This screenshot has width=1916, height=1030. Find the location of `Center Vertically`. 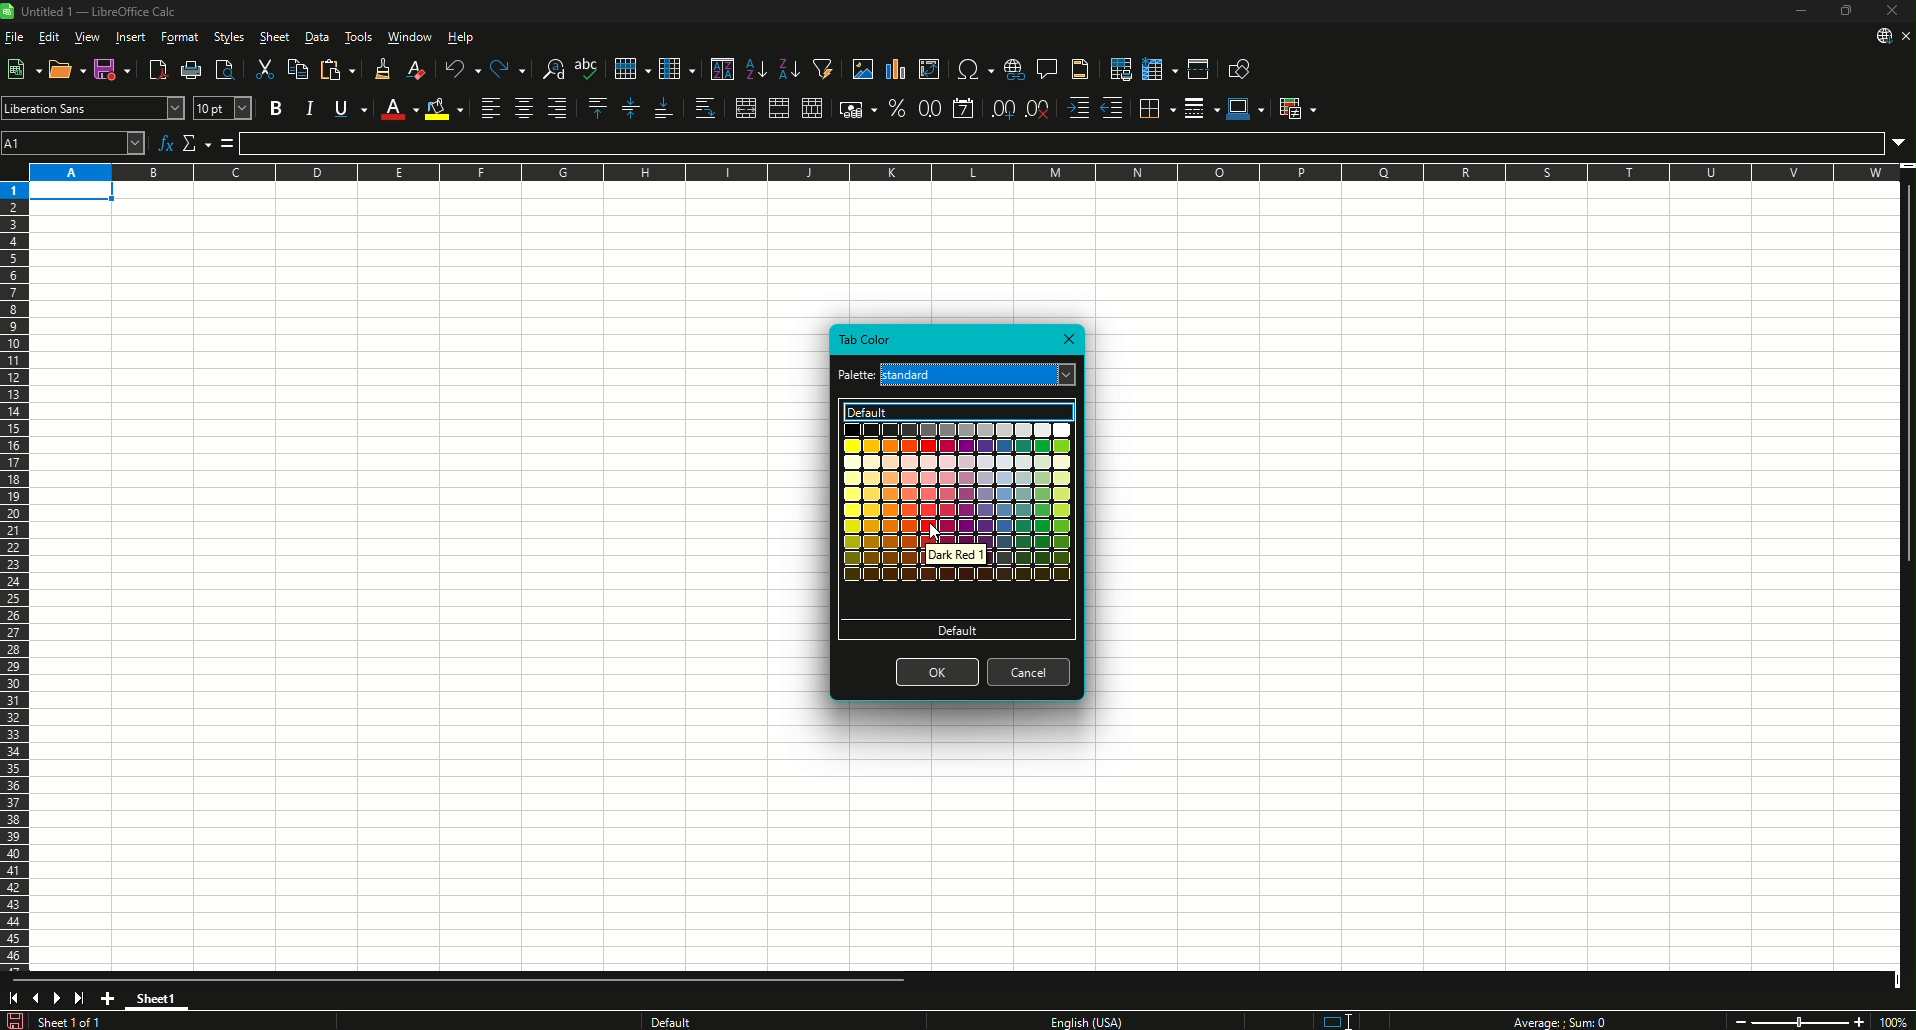

Center Vertically is located at coordinates (631, 108).